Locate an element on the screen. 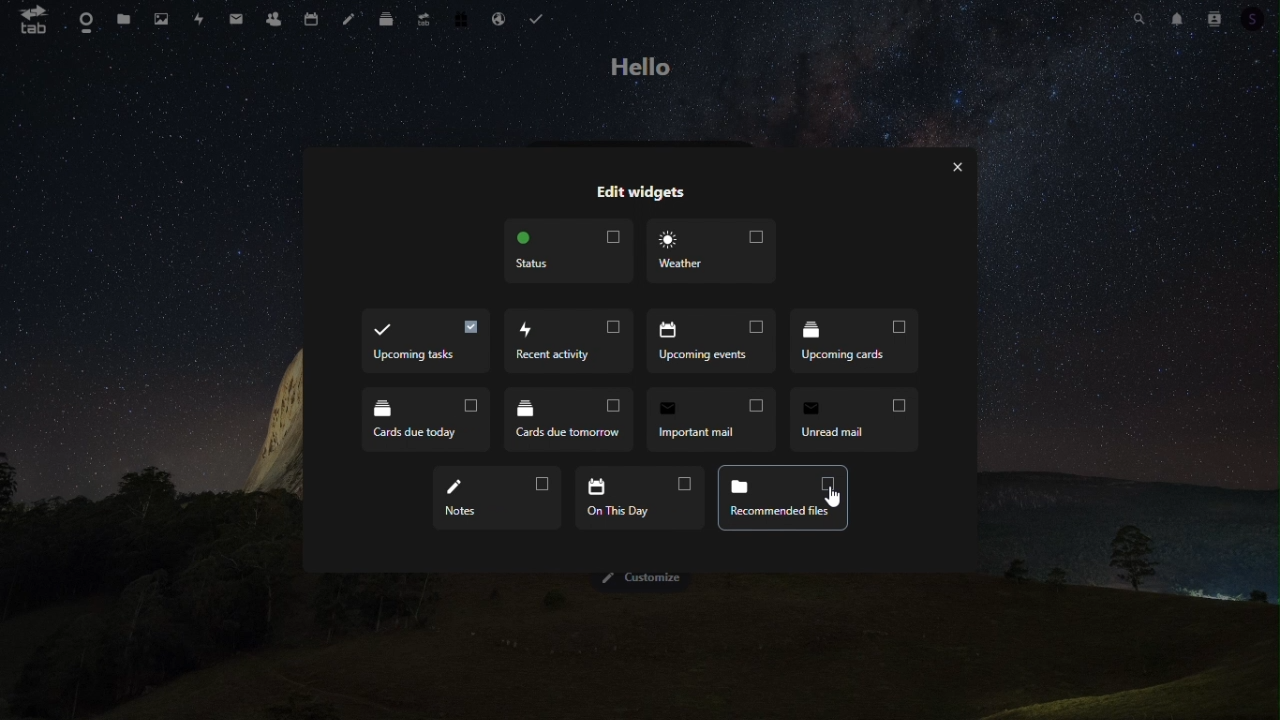  Recent activity is located at coordinates (424, 344).